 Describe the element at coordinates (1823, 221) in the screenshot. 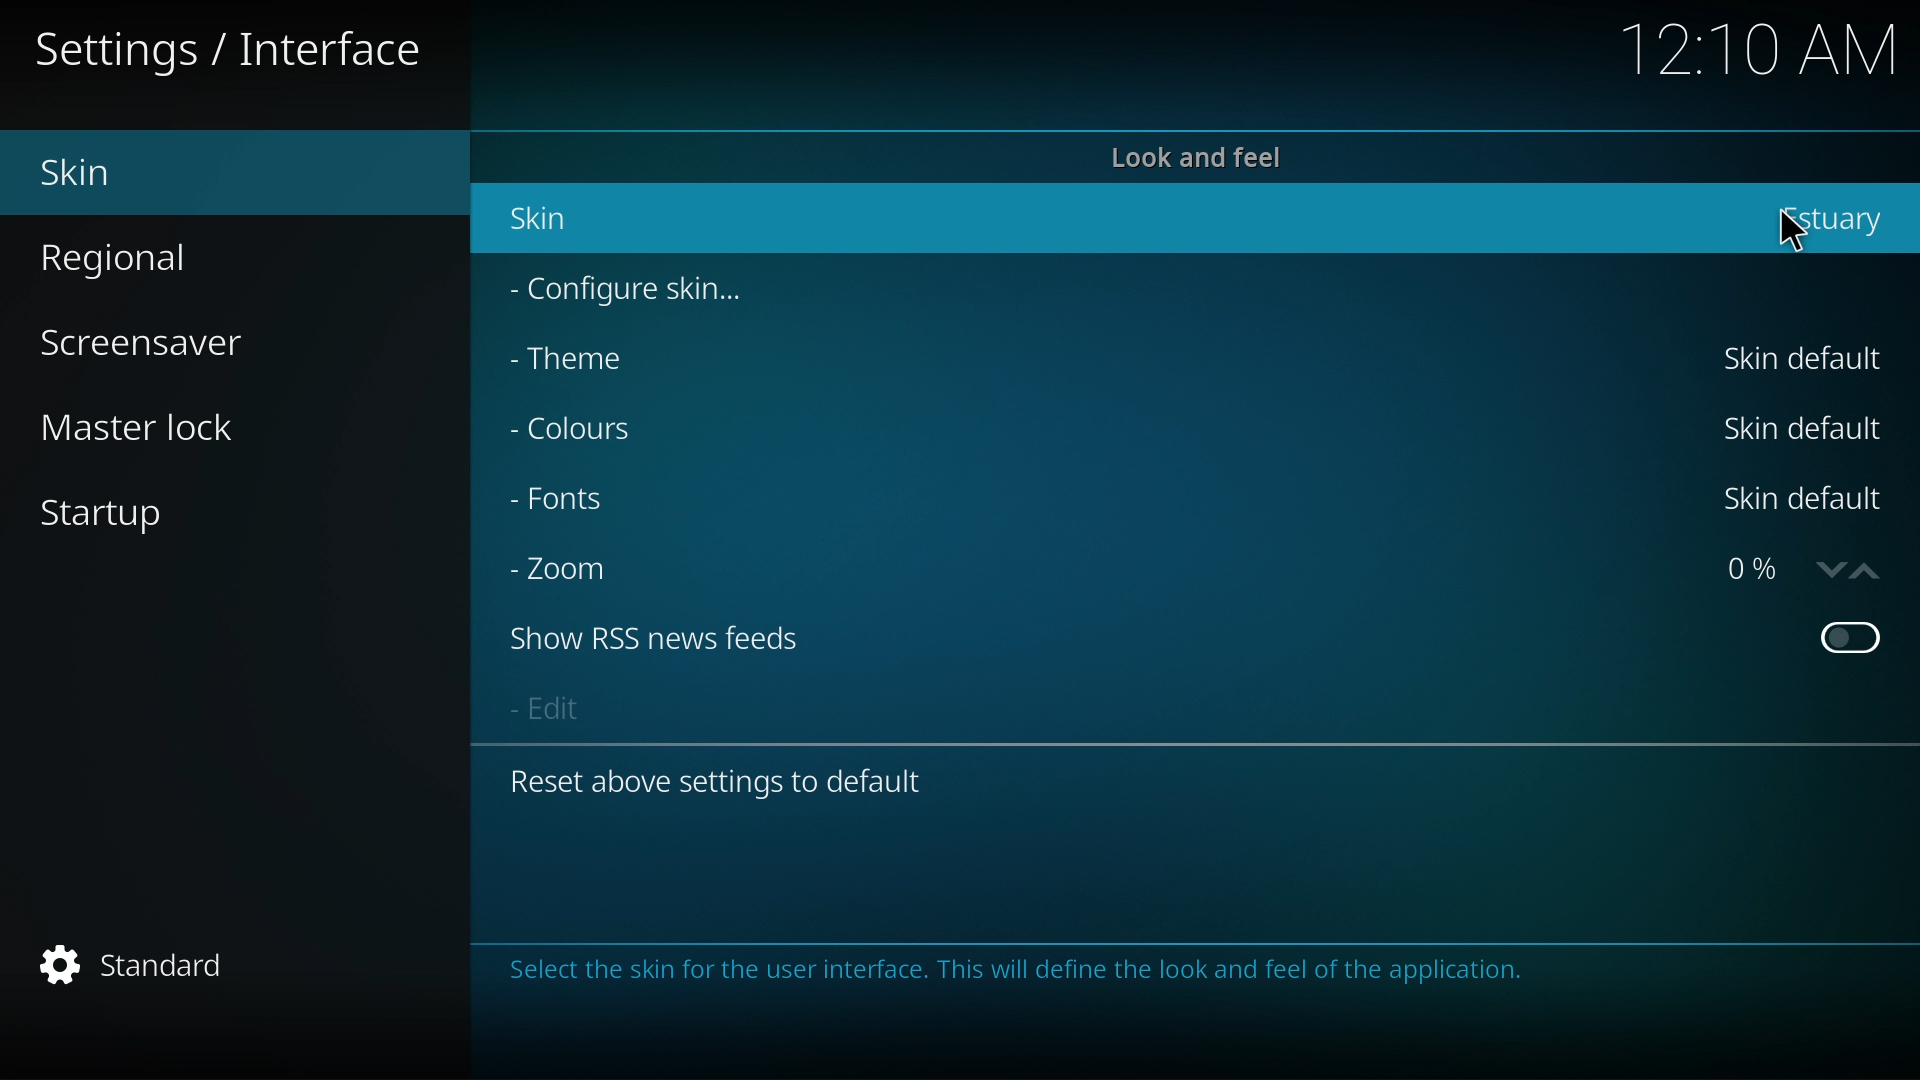

I see `estuary` at that location.